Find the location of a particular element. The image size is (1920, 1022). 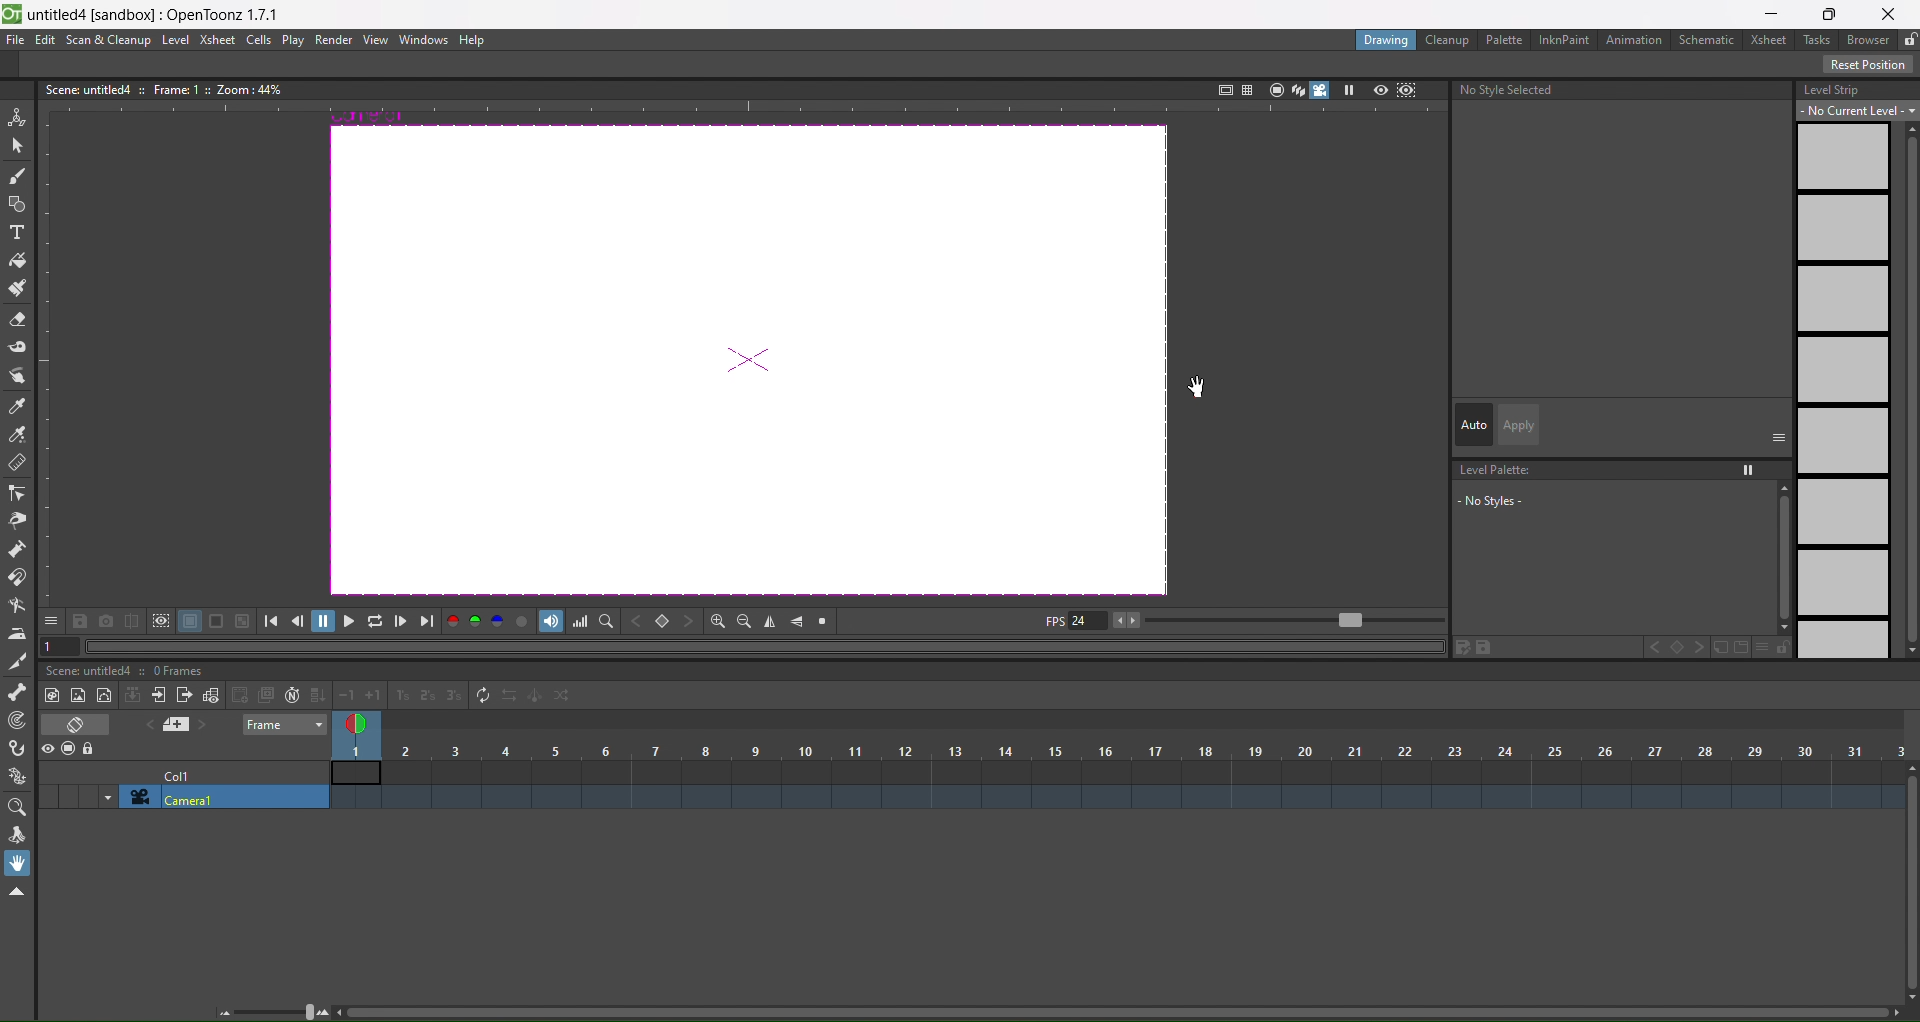

scan & cleanup is located at coordinates (109, 41).